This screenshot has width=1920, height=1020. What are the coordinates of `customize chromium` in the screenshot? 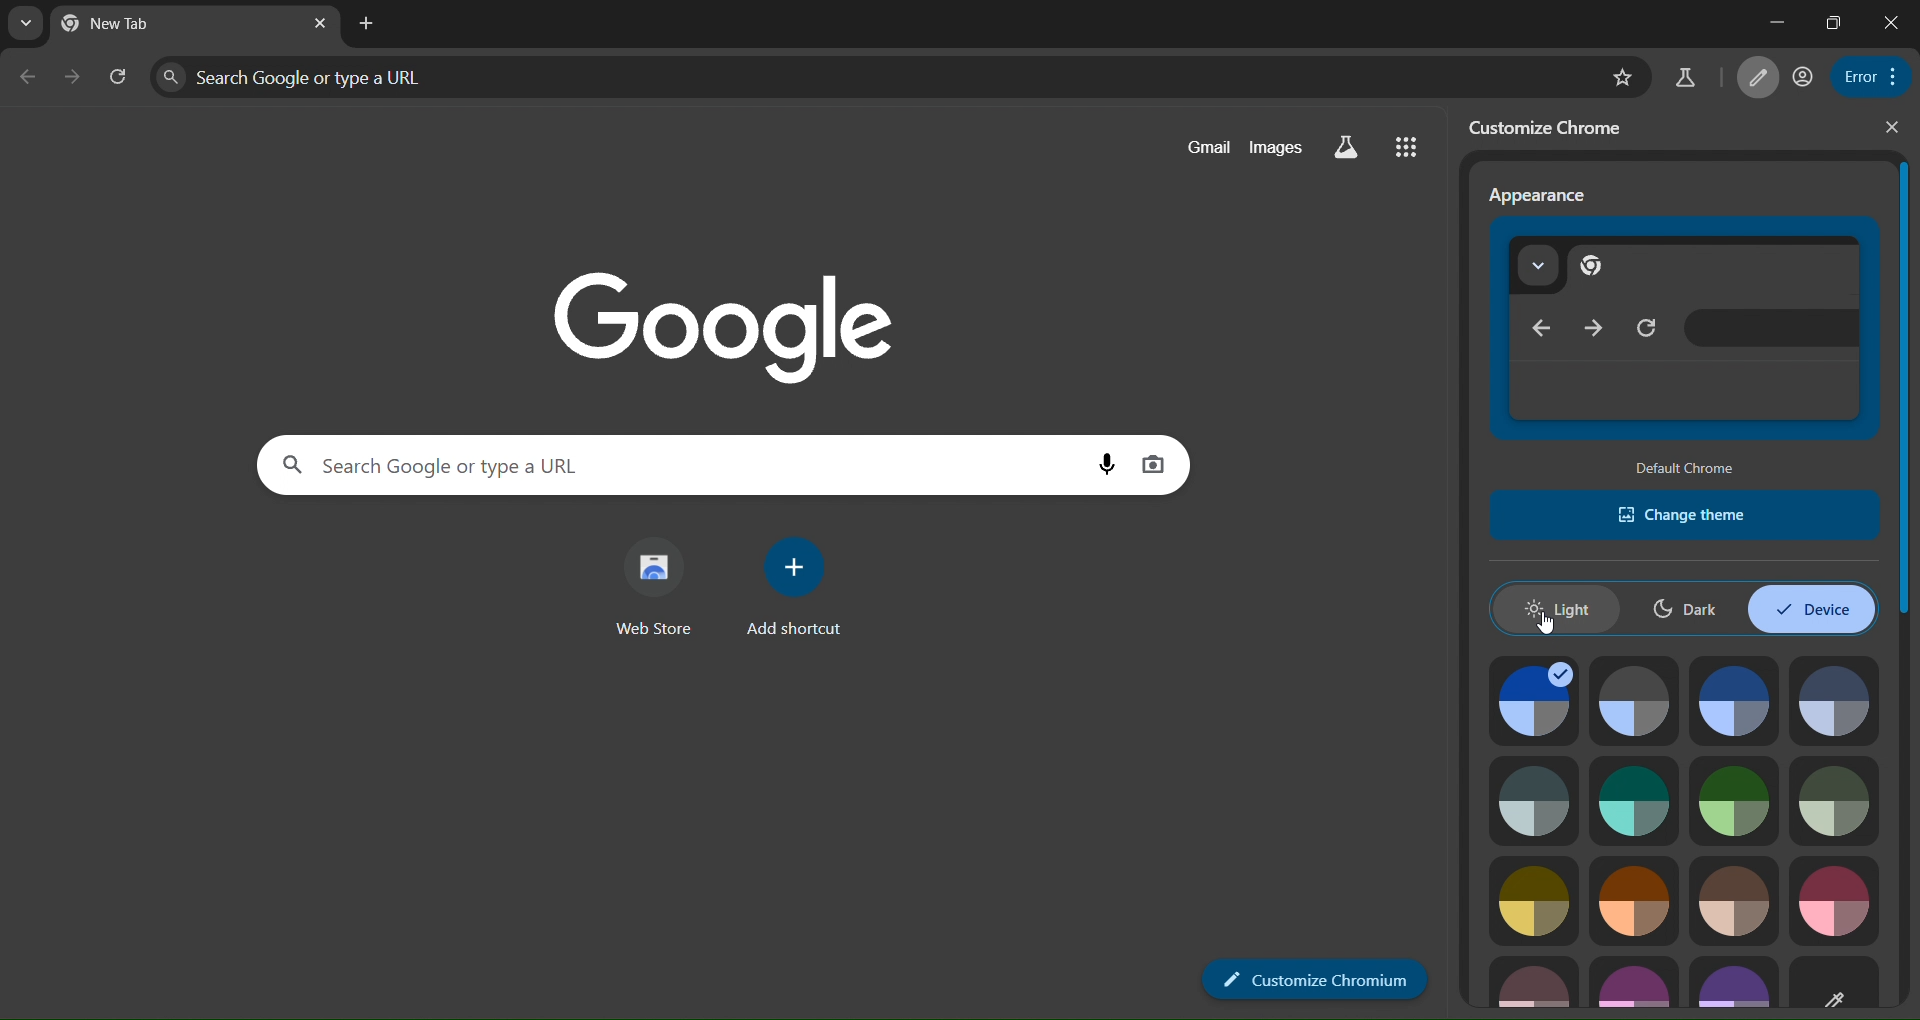 It's located at (1315, 979).